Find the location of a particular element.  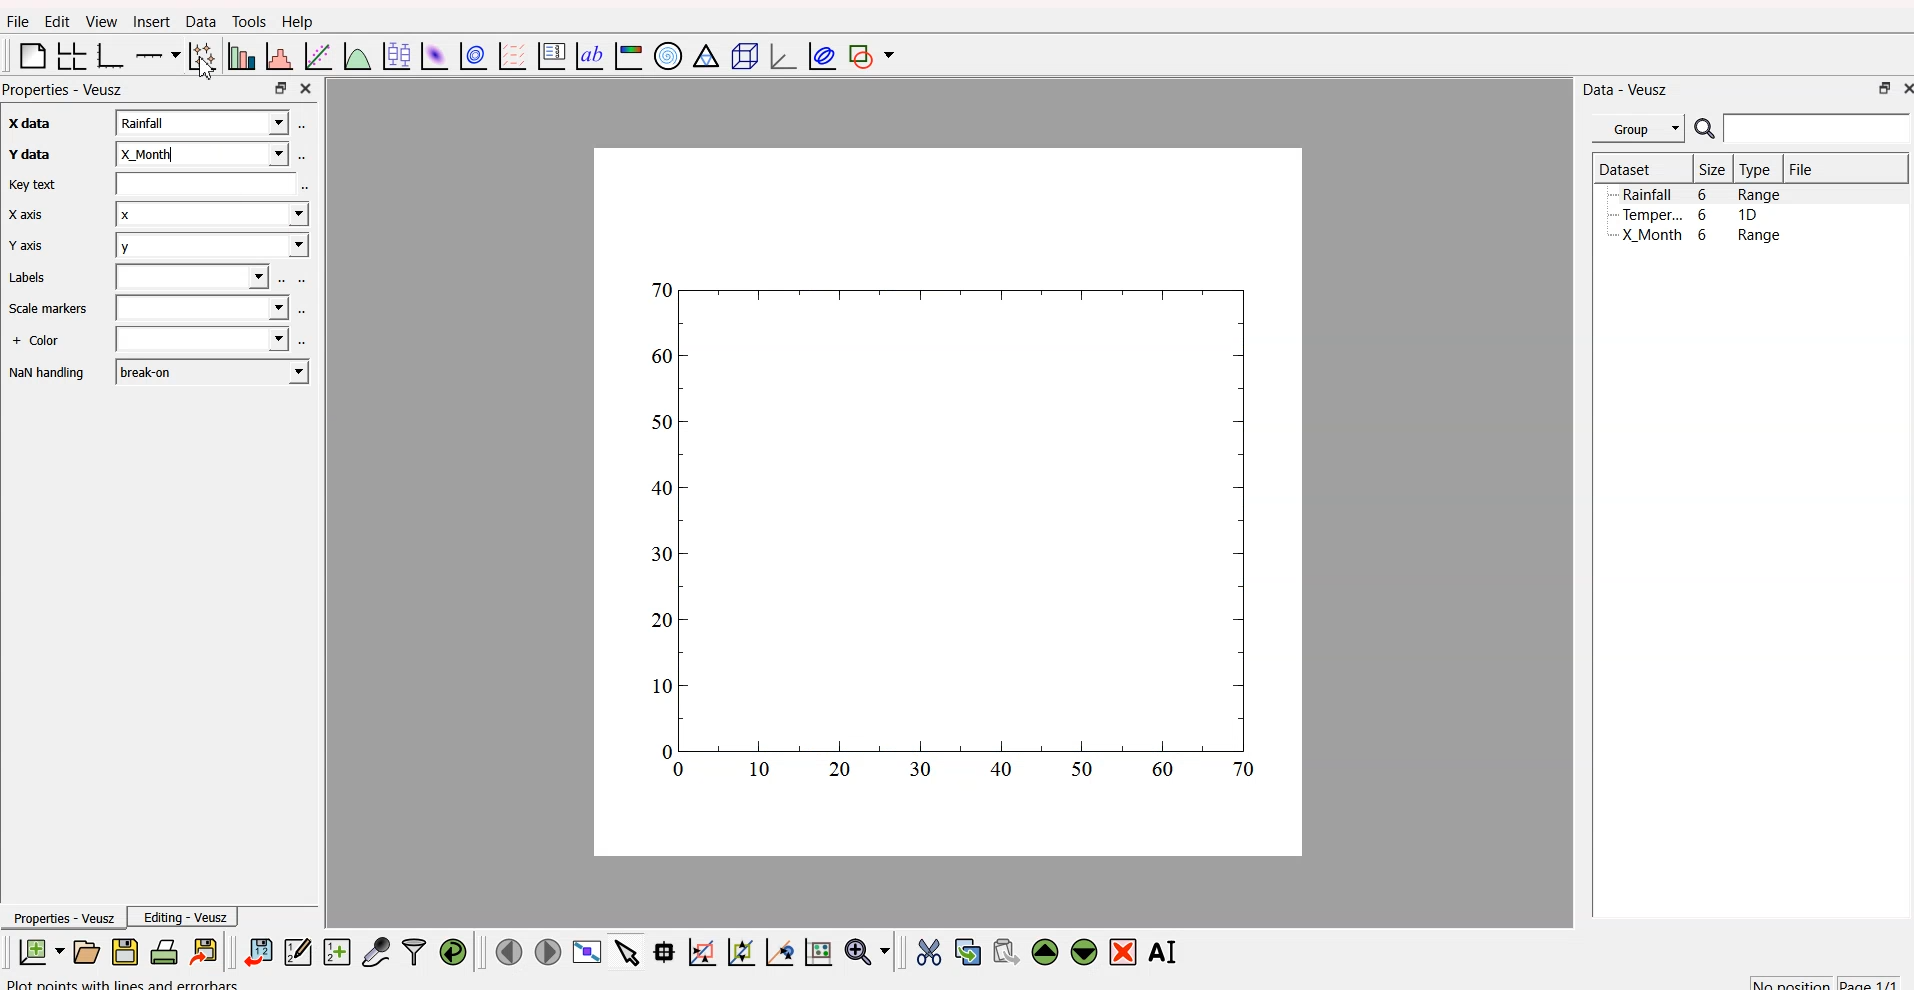

break-on is located at coordinates (212, 370).